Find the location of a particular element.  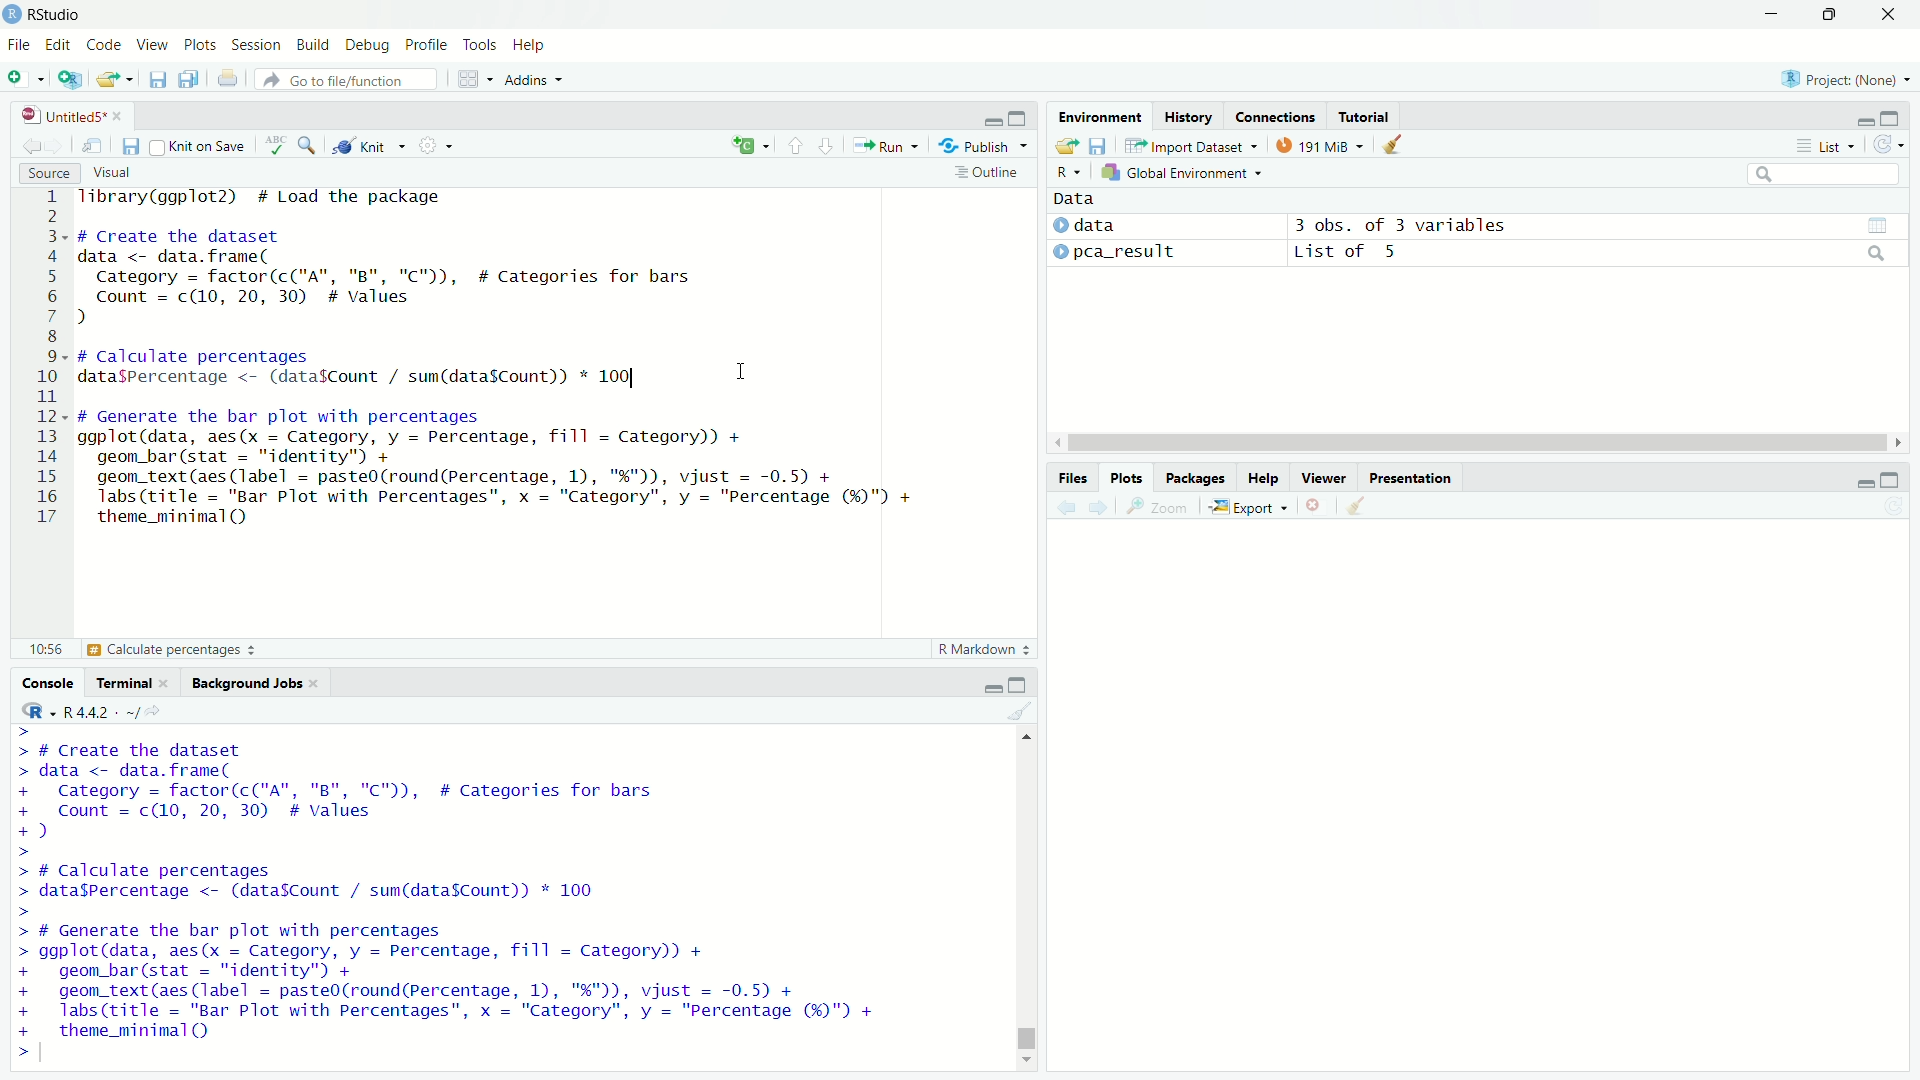

R markdown is located at coordinates (978, 650).